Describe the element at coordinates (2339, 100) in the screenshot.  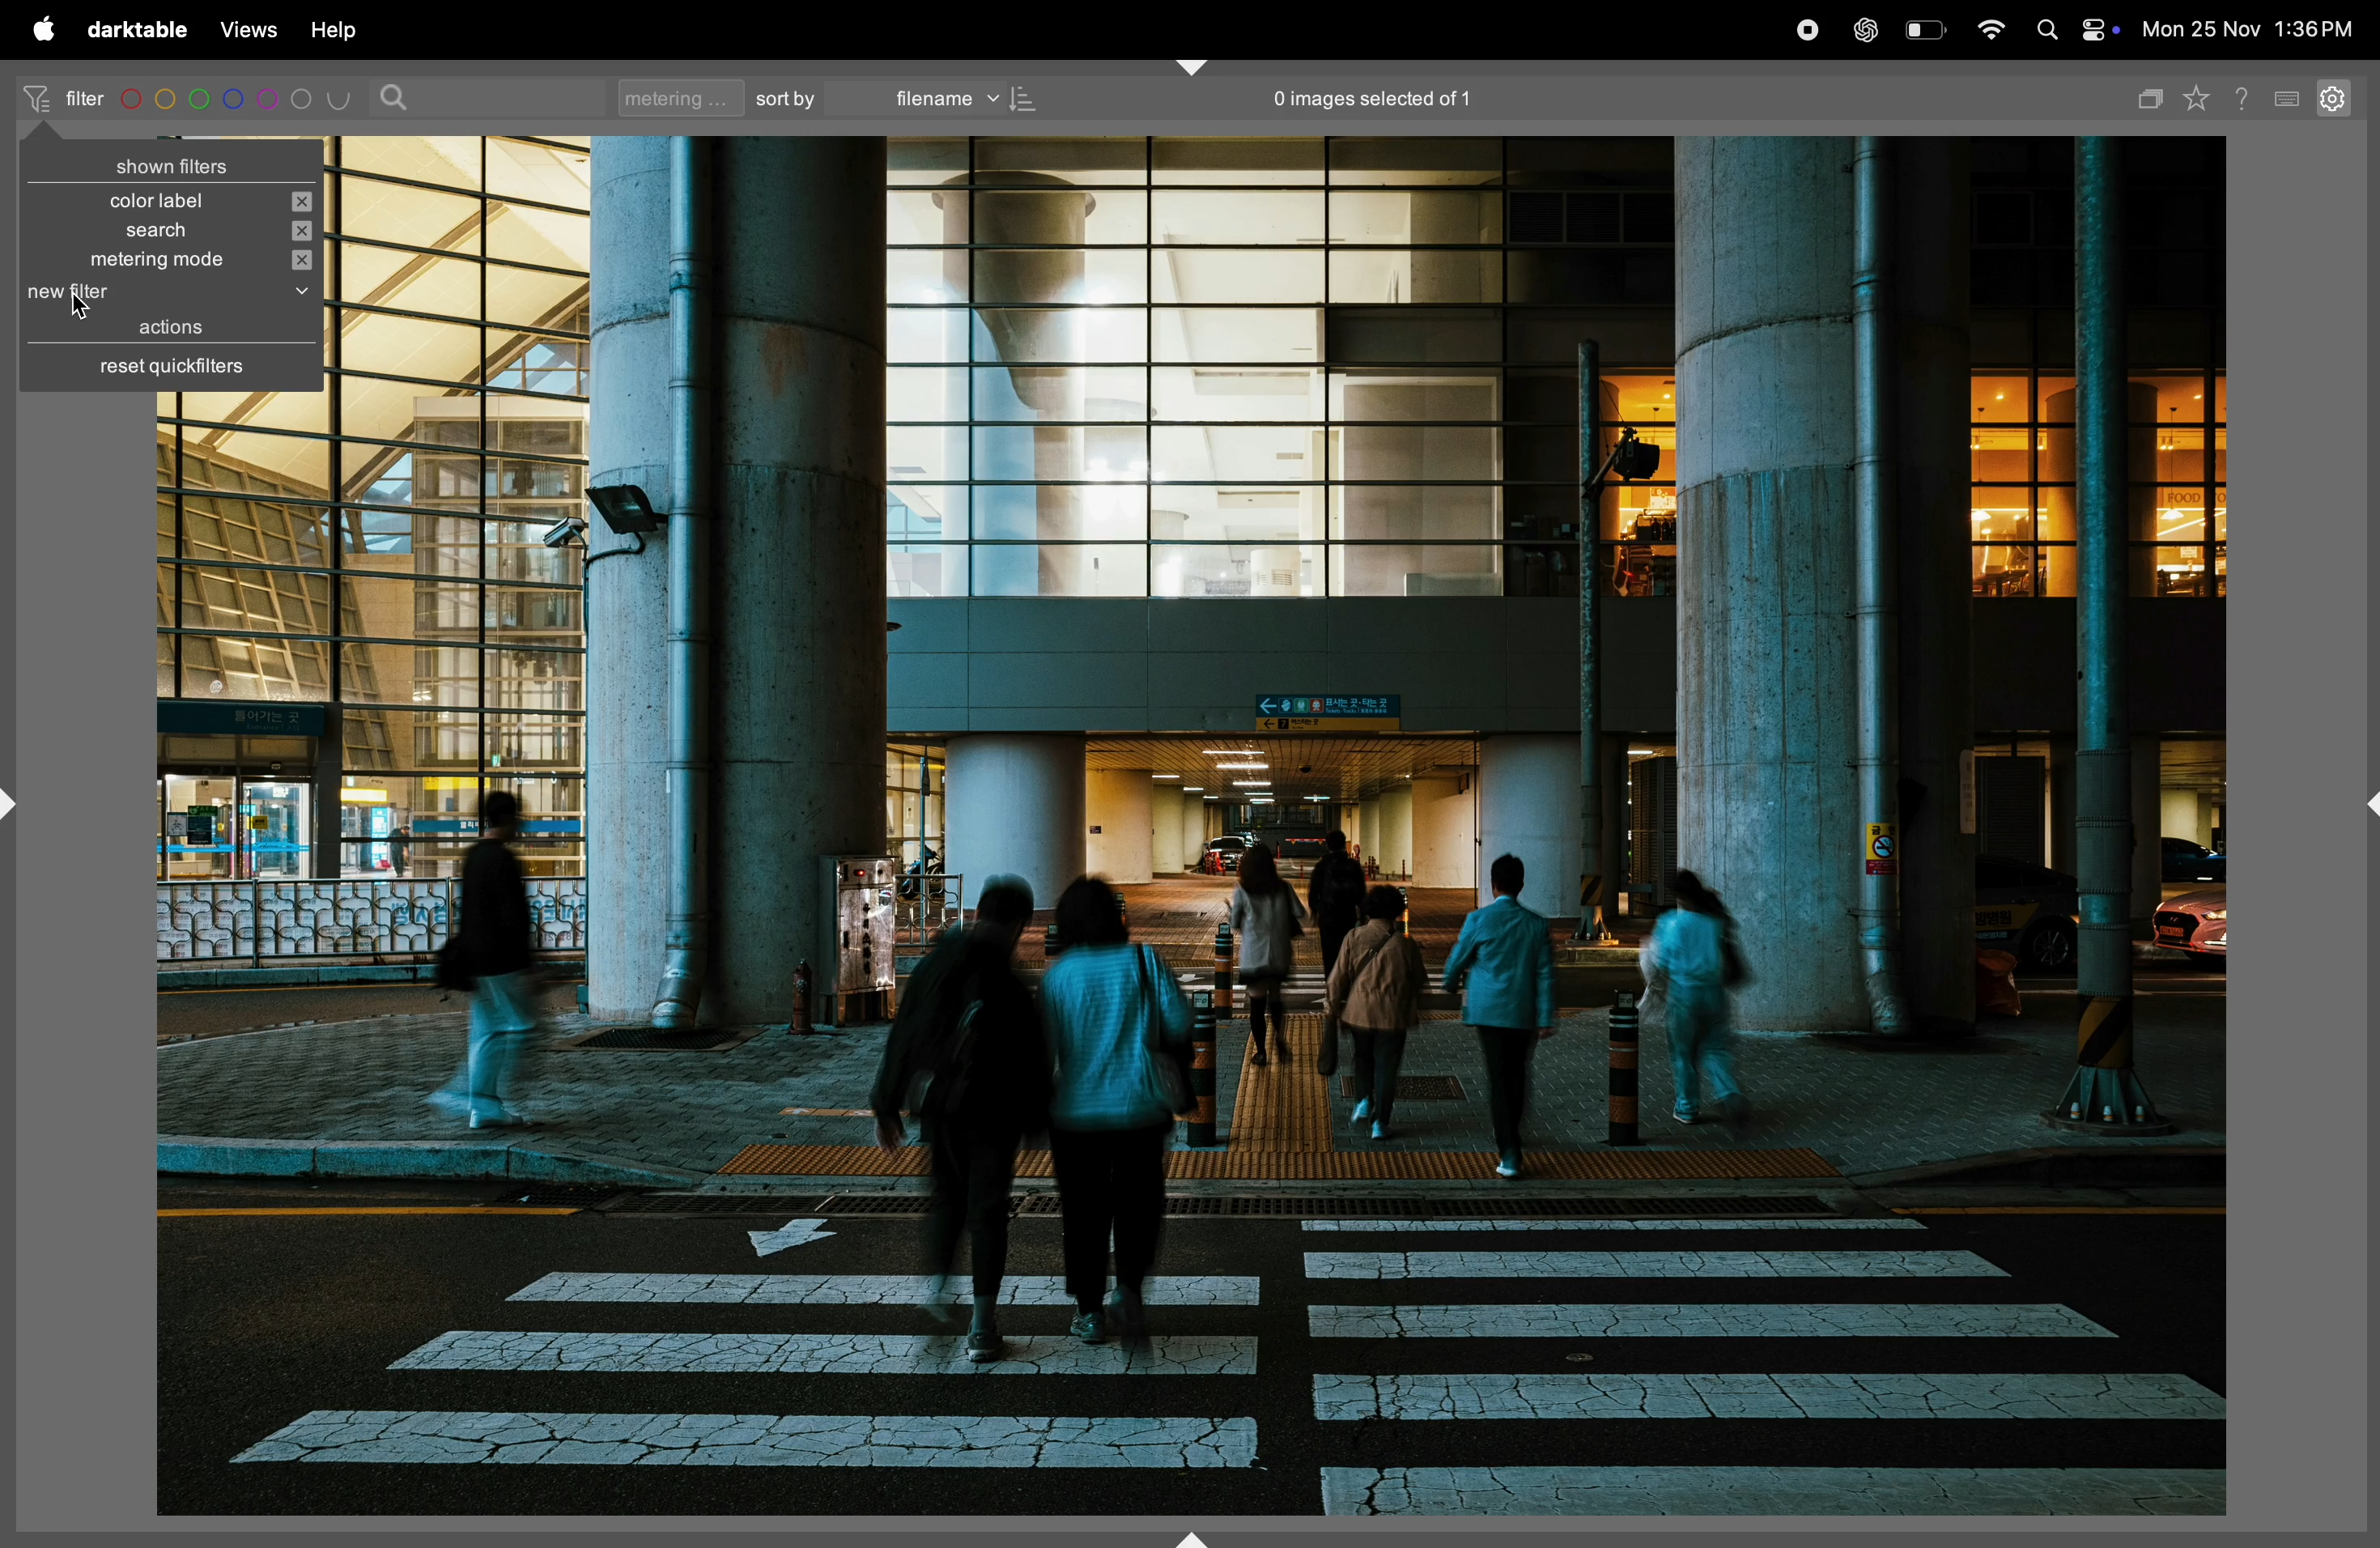
I see `setting` at that location.